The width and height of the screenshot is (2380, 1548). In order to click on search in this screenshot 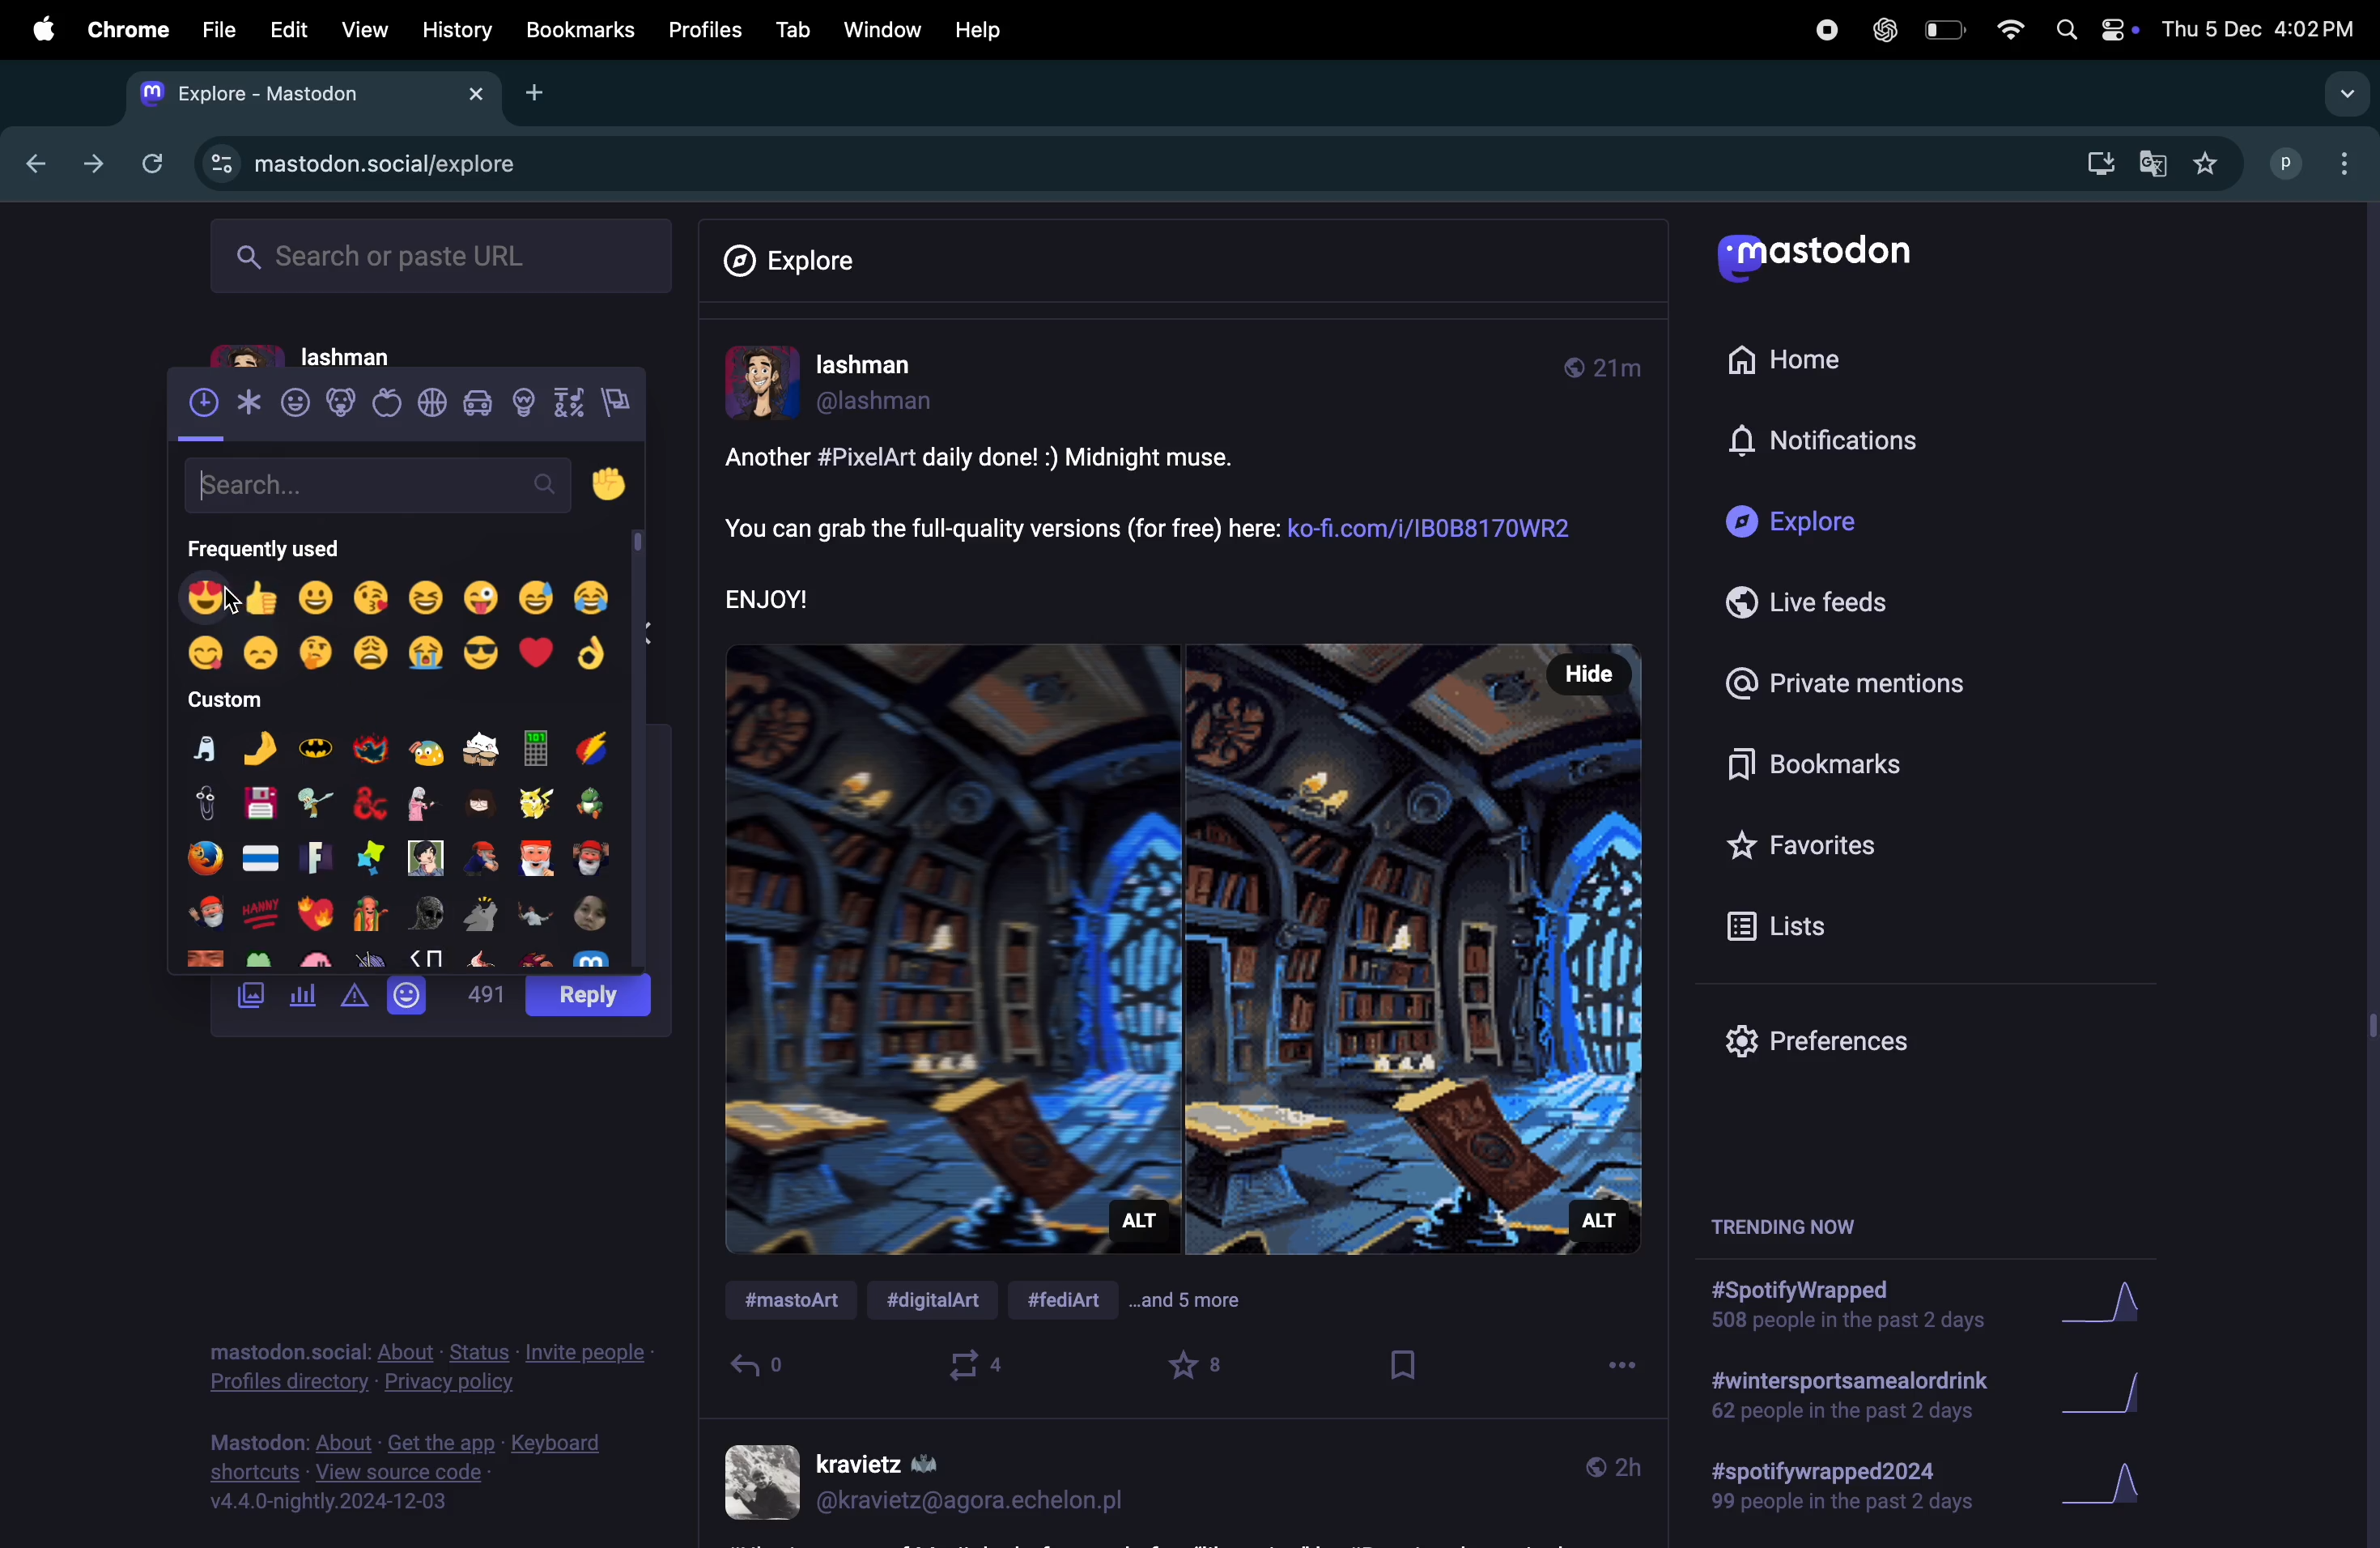, I will do `click(416, 484)`.